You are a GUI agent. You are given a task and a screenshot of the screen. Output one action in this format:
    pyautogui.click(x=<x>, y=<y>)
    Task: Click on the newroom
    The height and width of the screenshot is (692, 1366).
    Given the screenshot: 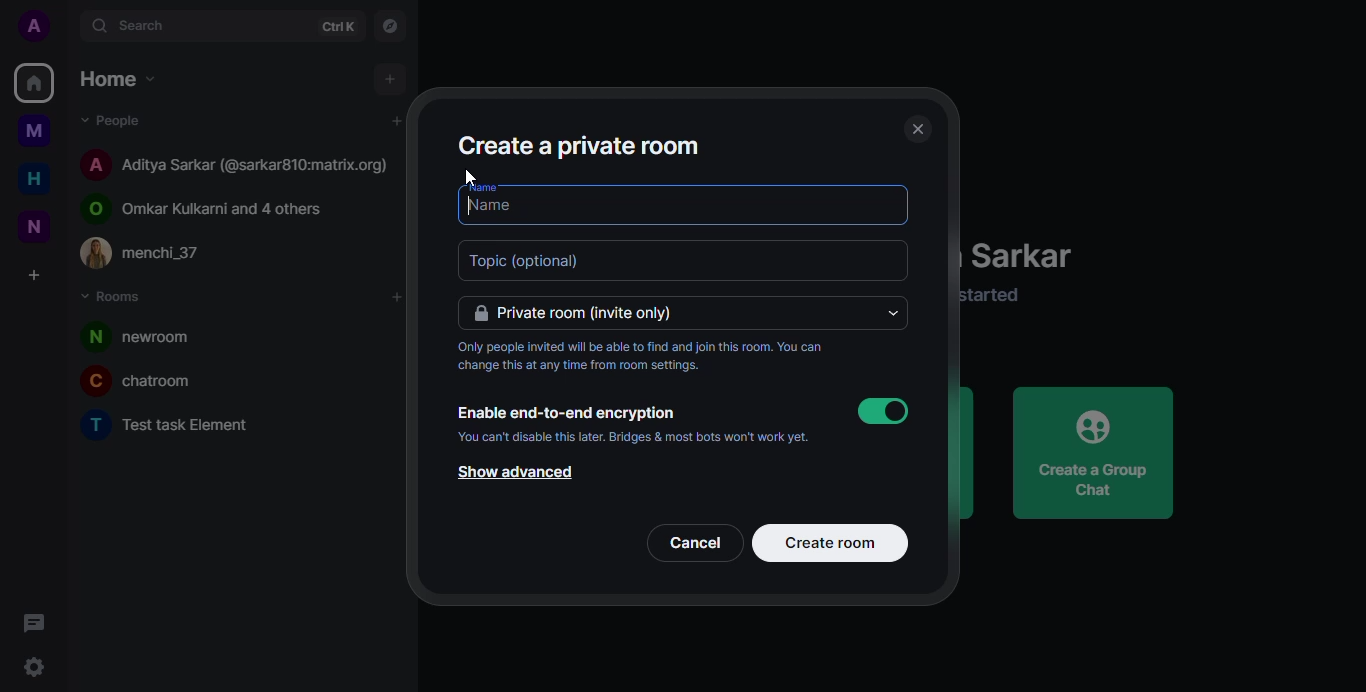 What is the action you would take?
    pyautogui.click(x=151, y=335)
    